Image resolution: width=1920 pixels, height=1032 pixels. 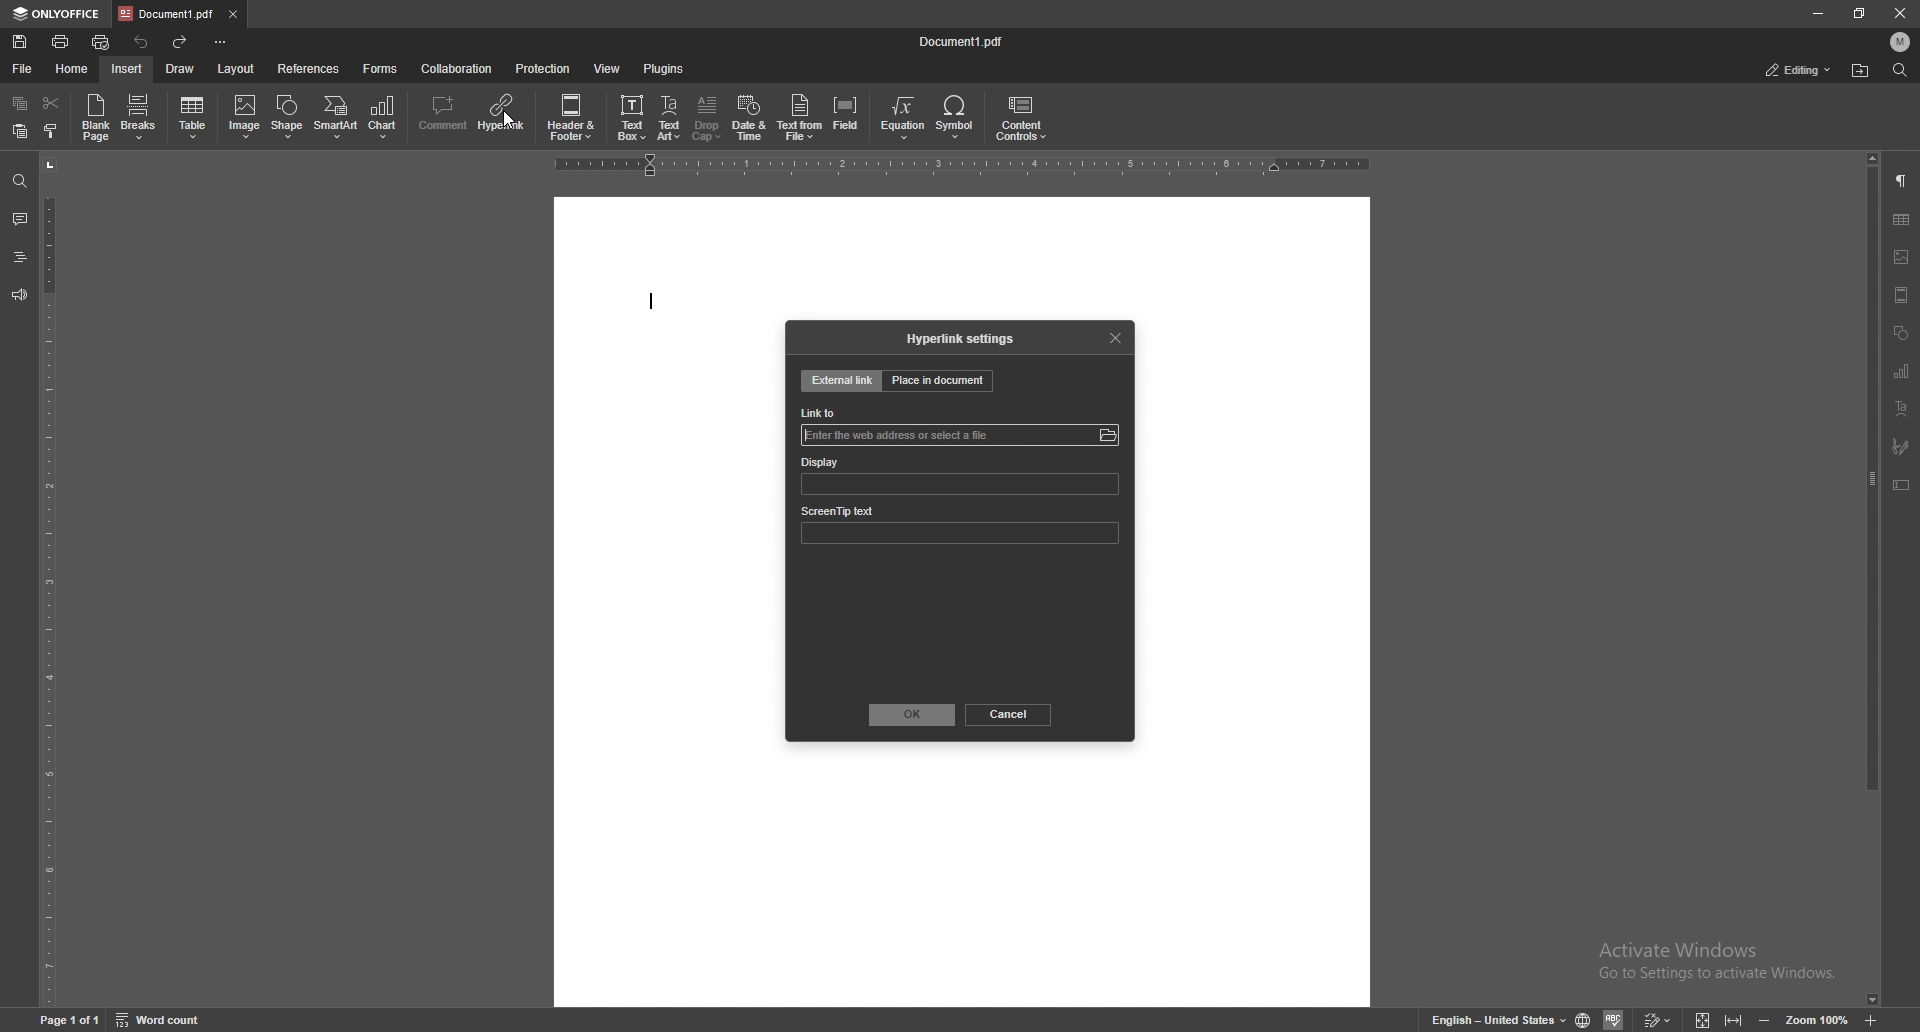 I want to click on content controls, so click(x=1021, y=117).